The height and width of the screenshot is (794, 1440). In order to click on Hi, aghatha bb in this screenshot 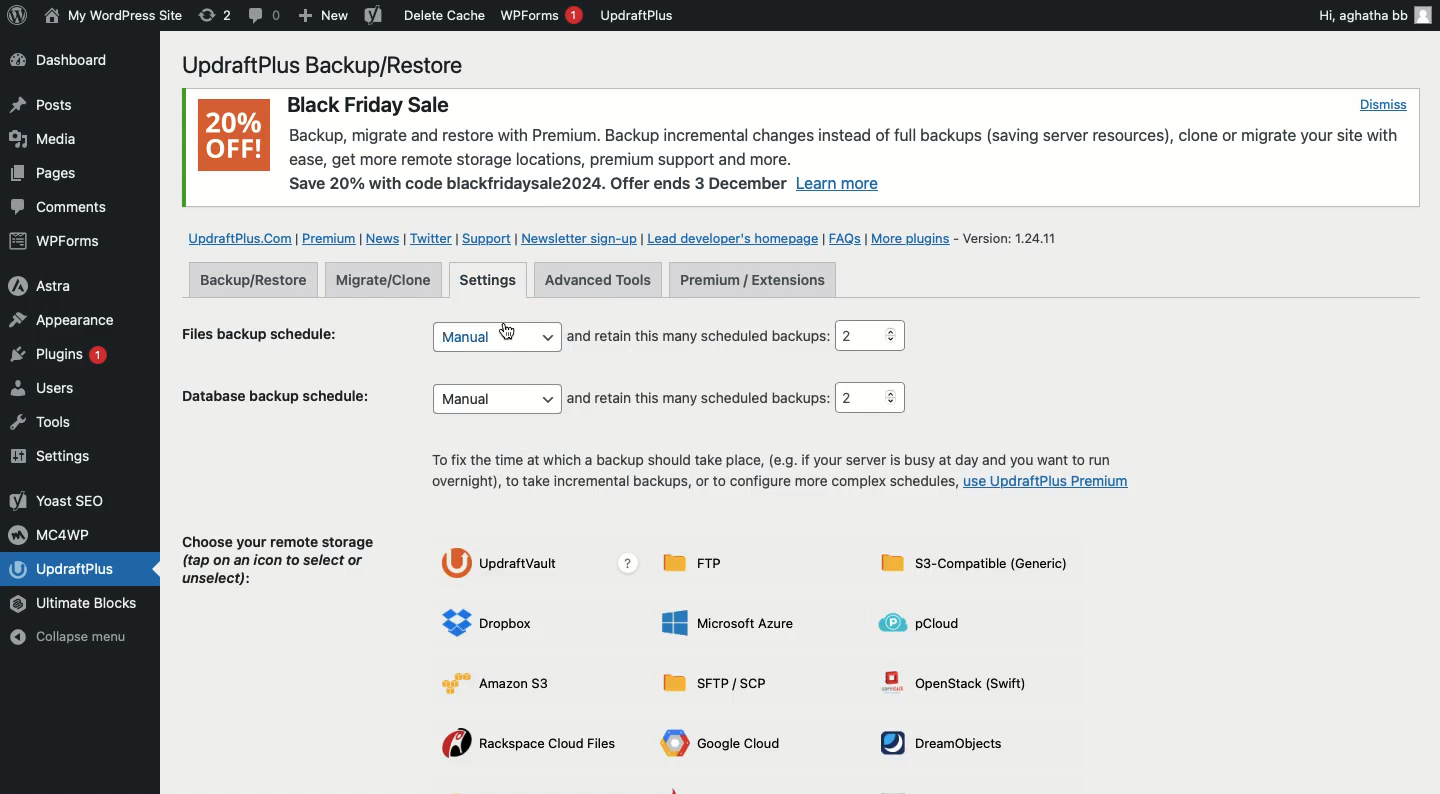, I will do `click(1373, 14)`.